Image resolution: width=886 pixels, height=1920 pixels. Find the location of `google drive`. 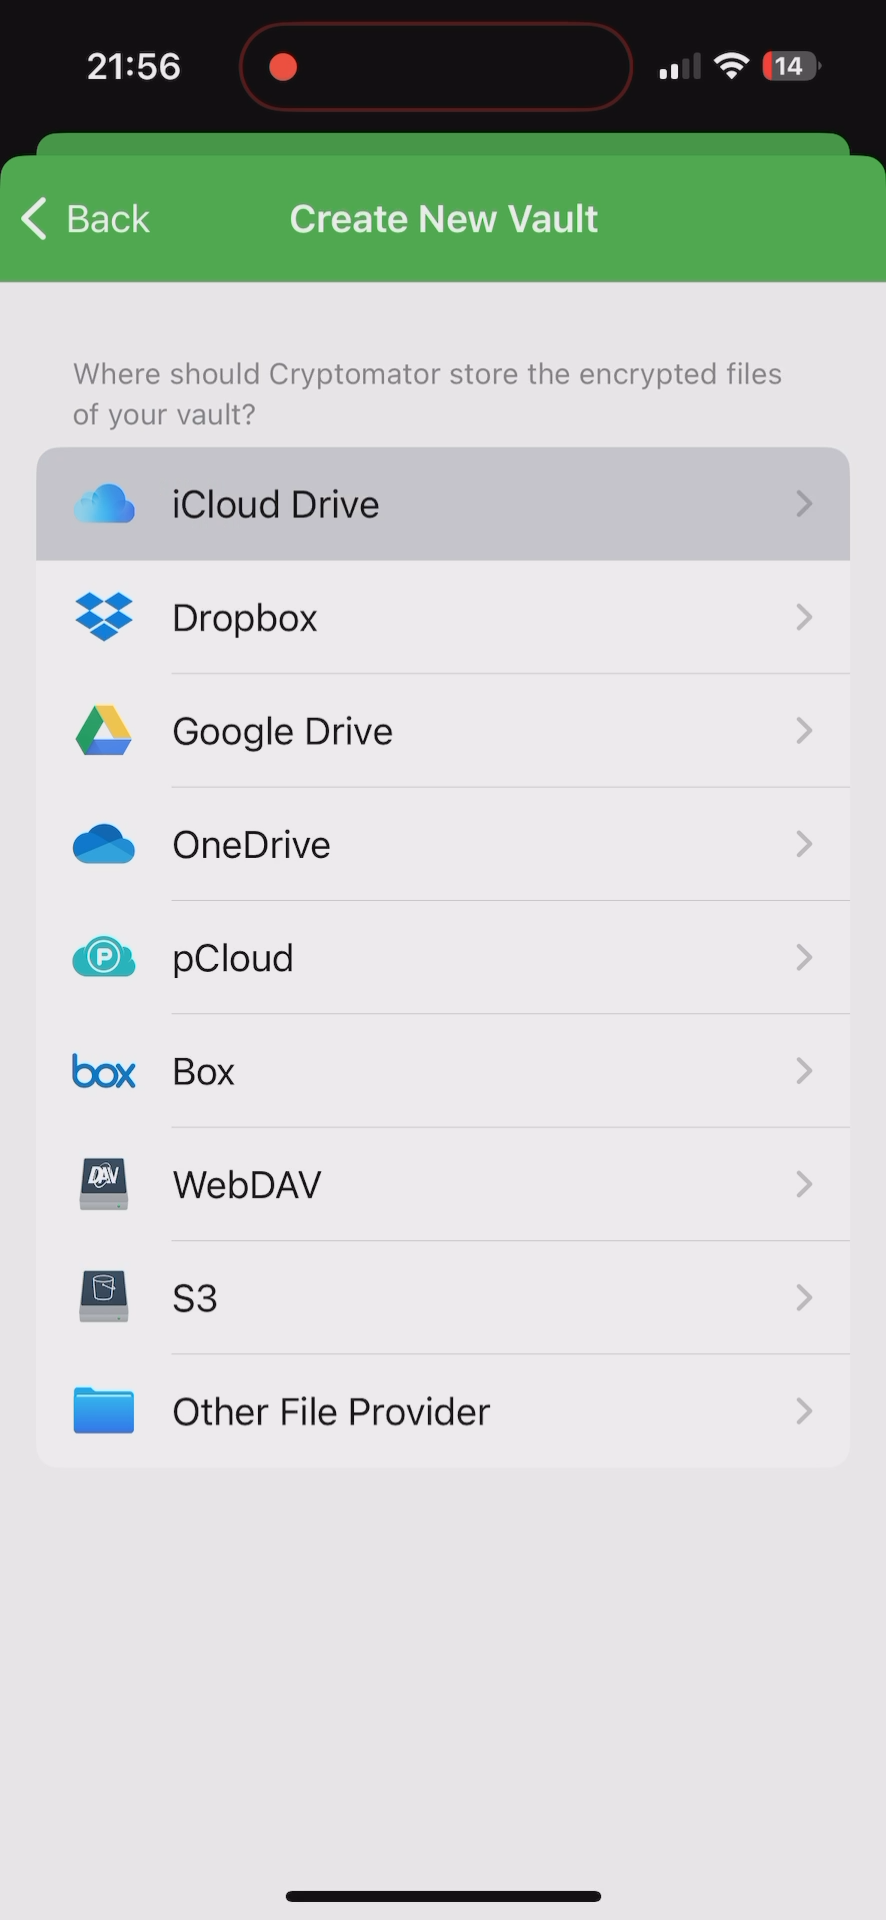

google drive is located at coordinates (446, 738).